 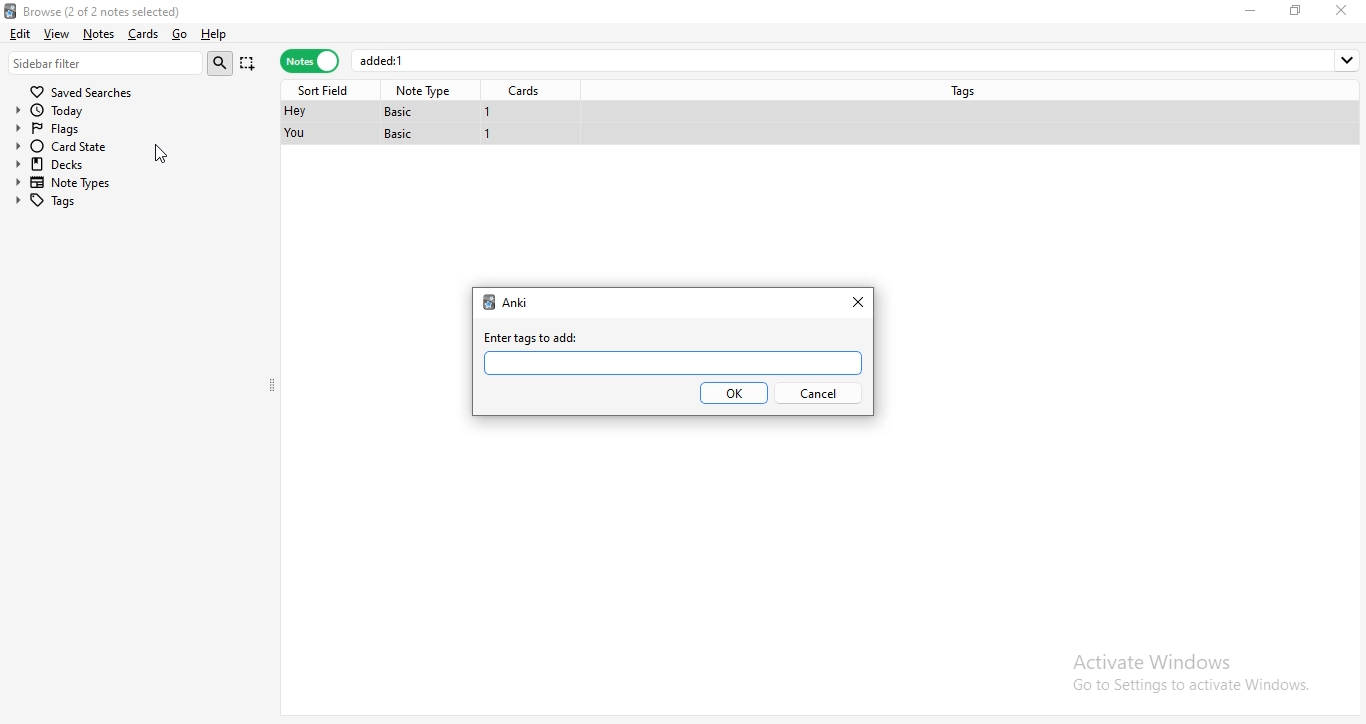 I want to click on search, so click(x=223, y=63).